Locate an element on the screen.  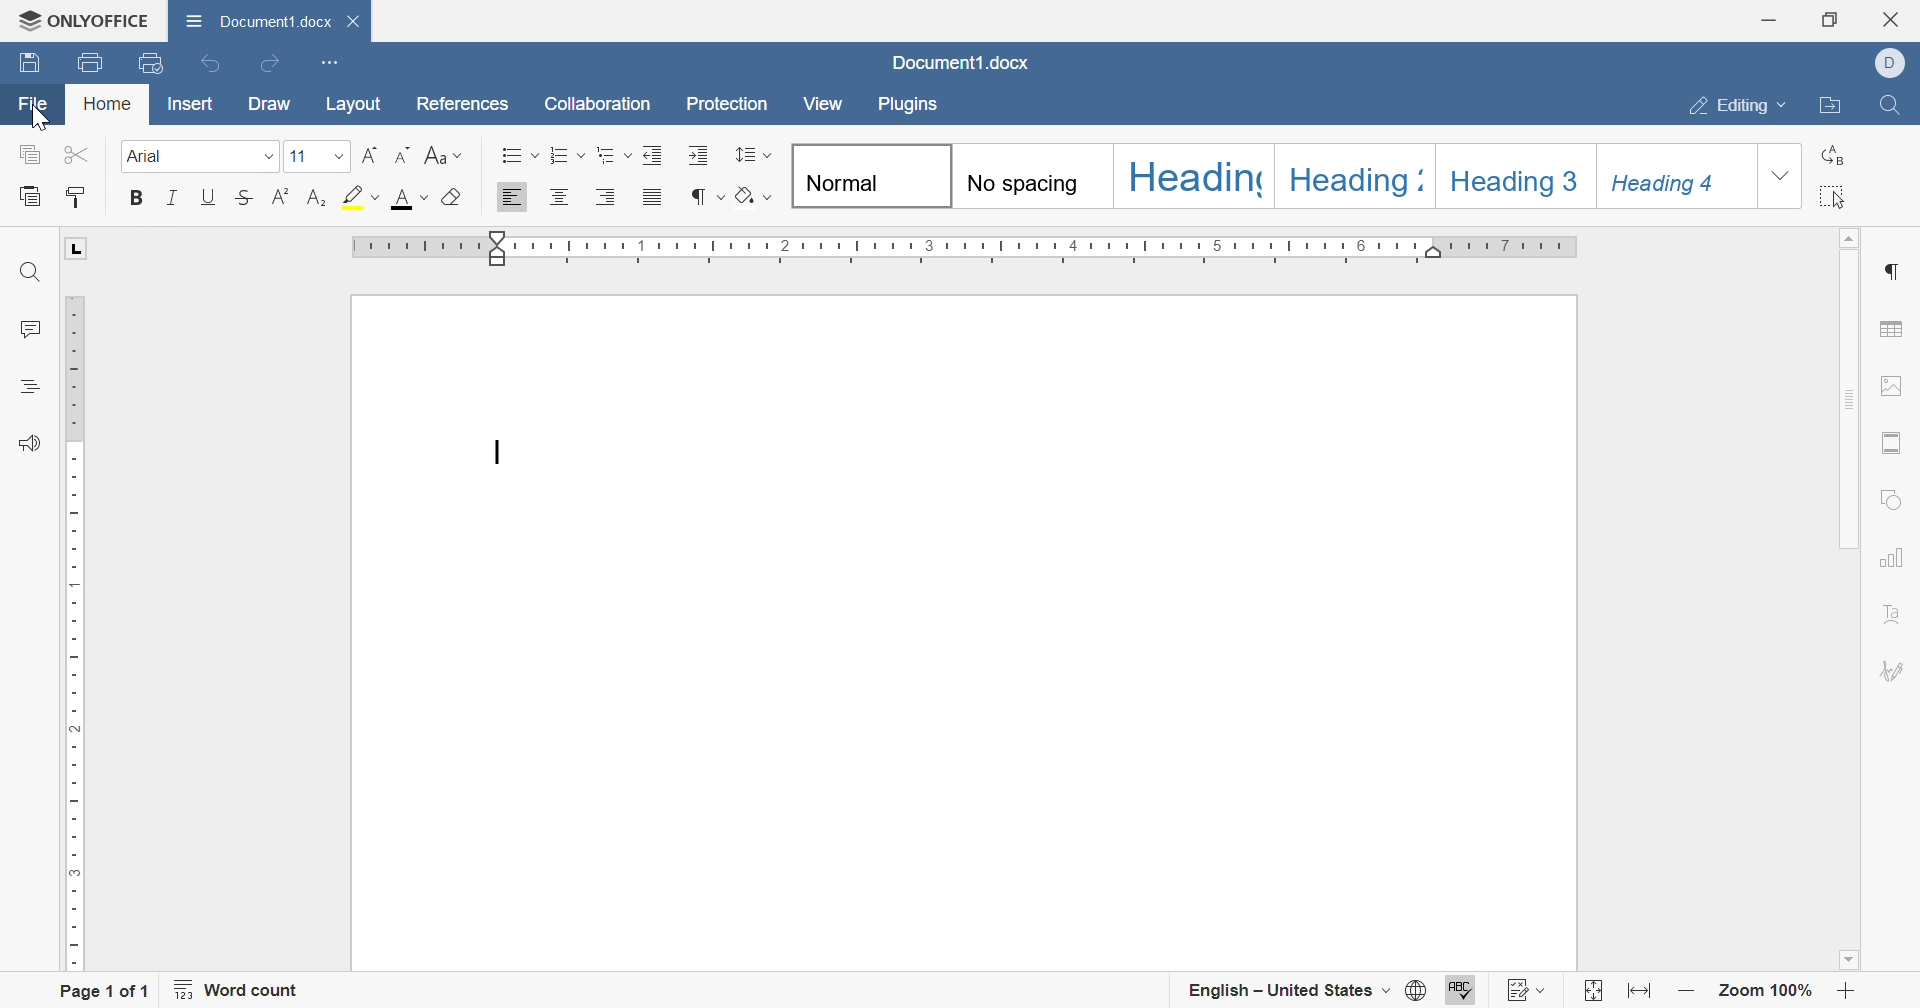
open file location is located at coordinates (1829, 107).